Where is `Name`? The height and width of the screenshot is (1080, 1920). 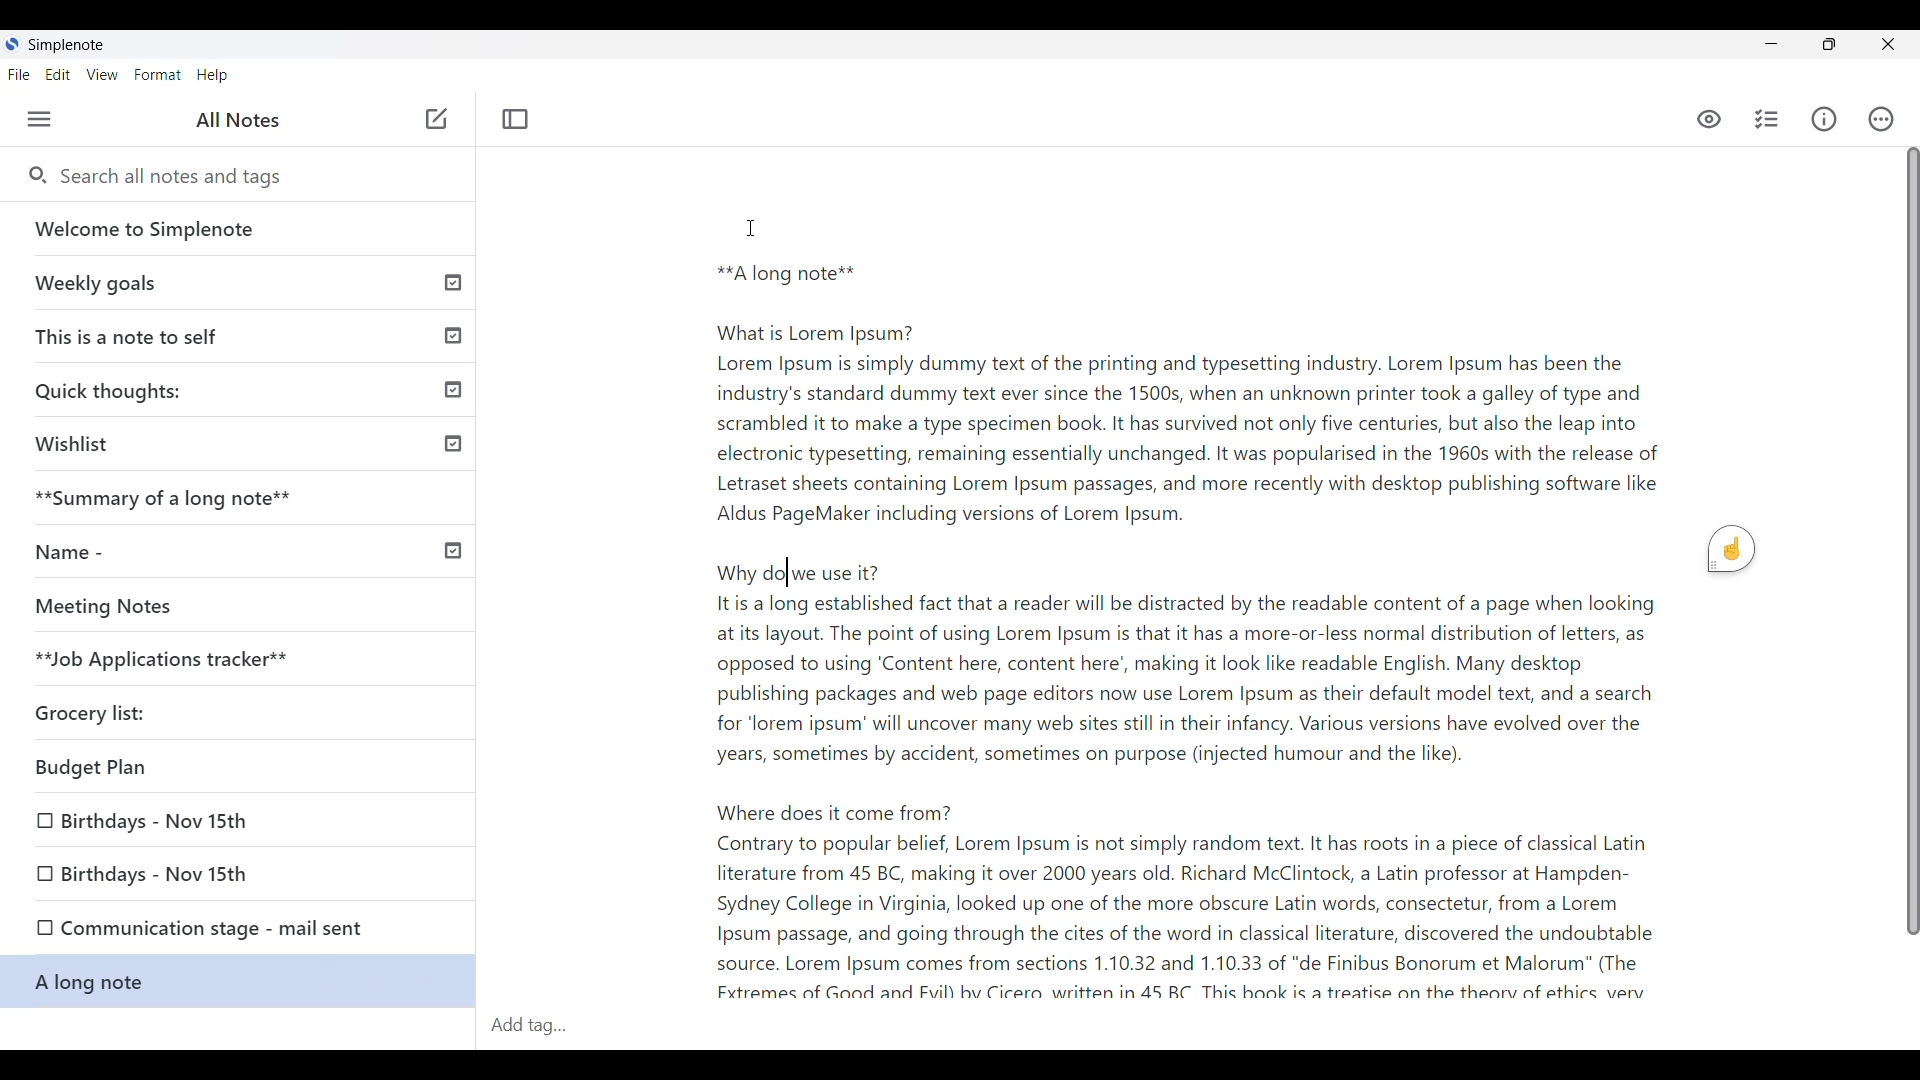
Name is located at coordinates (241, 549).